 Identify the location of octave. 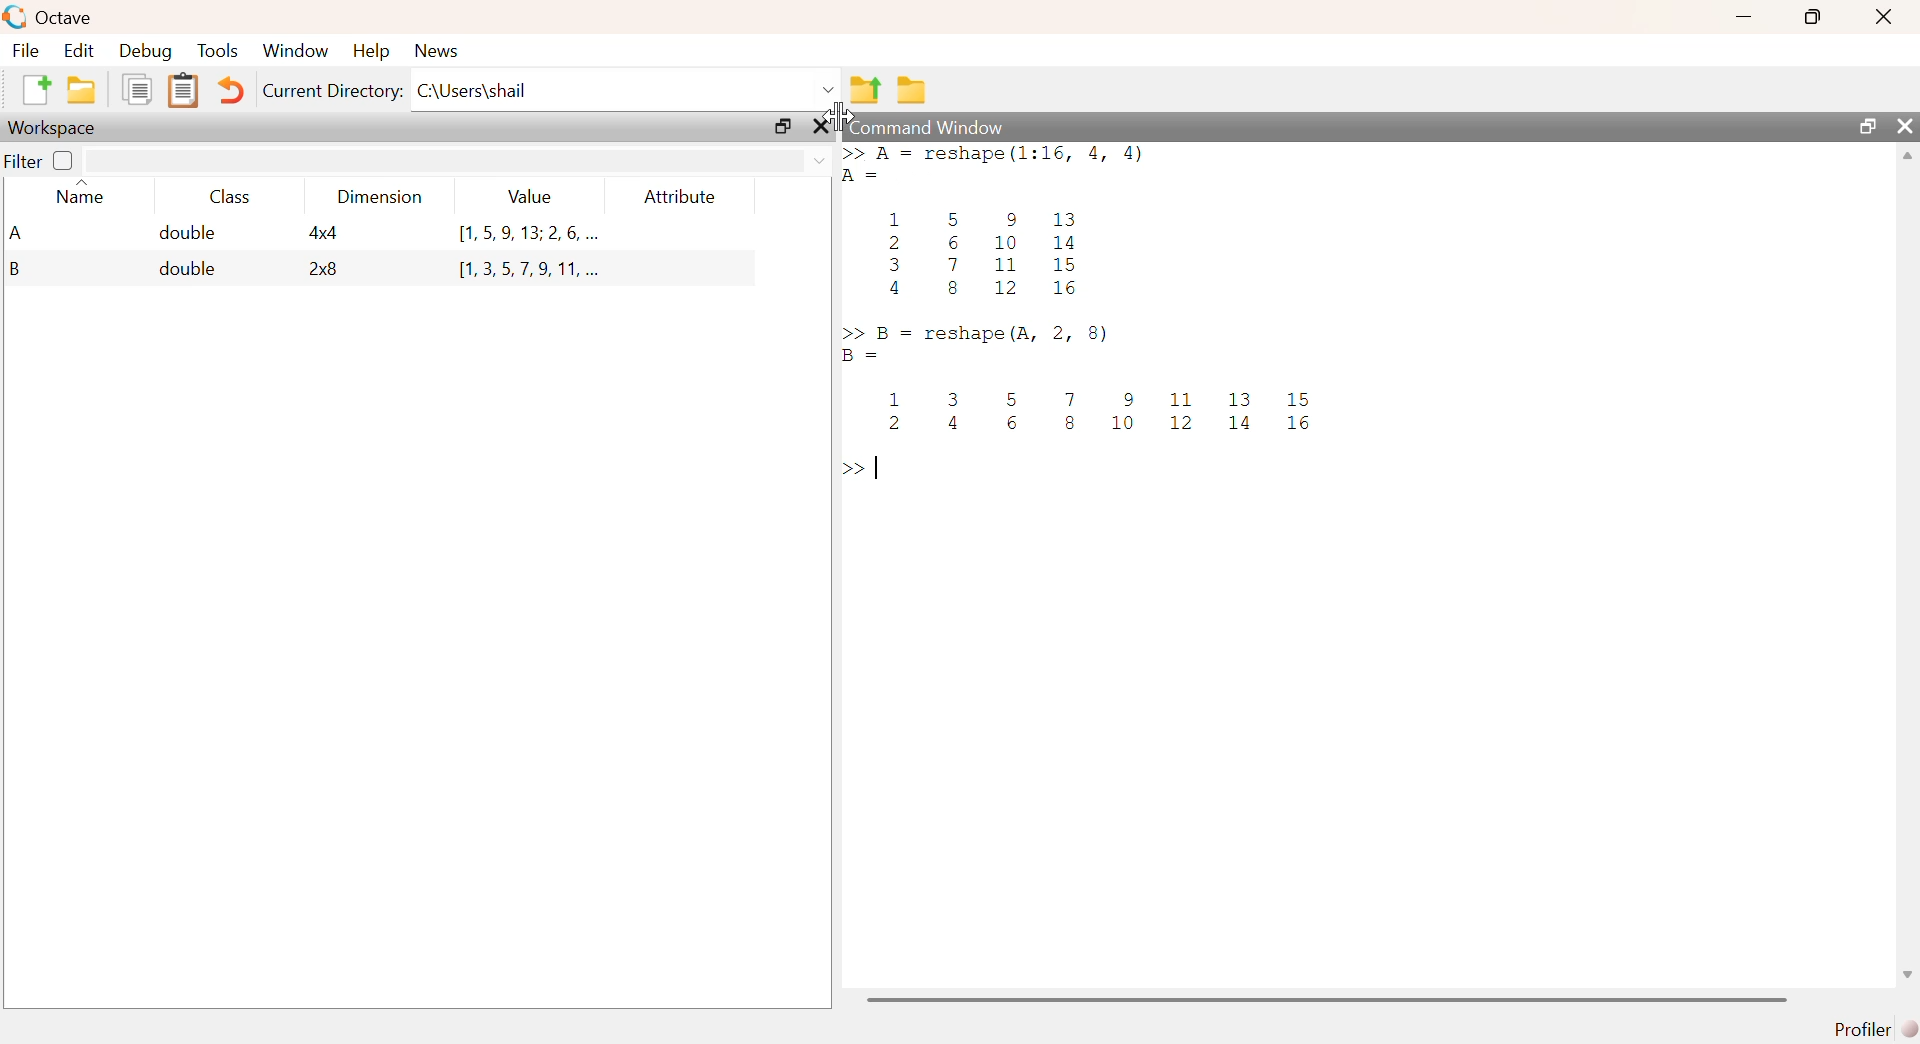
(50, 16).